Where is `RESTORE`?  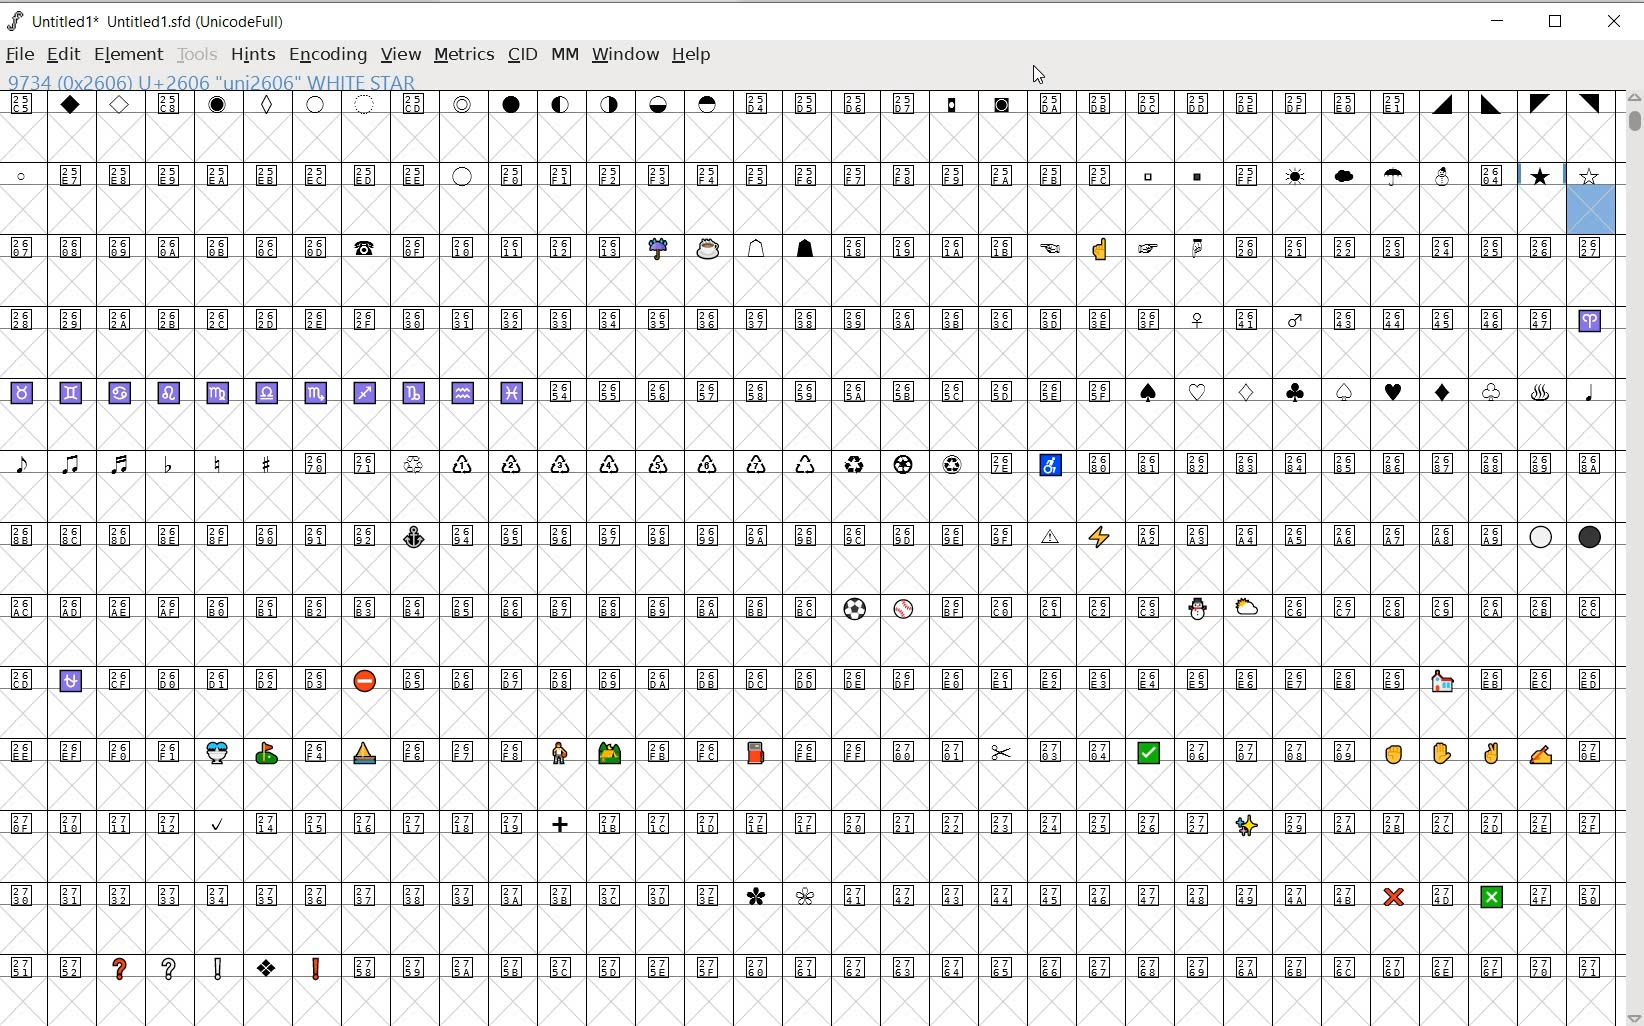 RESTORE is located at coordinates (1558, 23).